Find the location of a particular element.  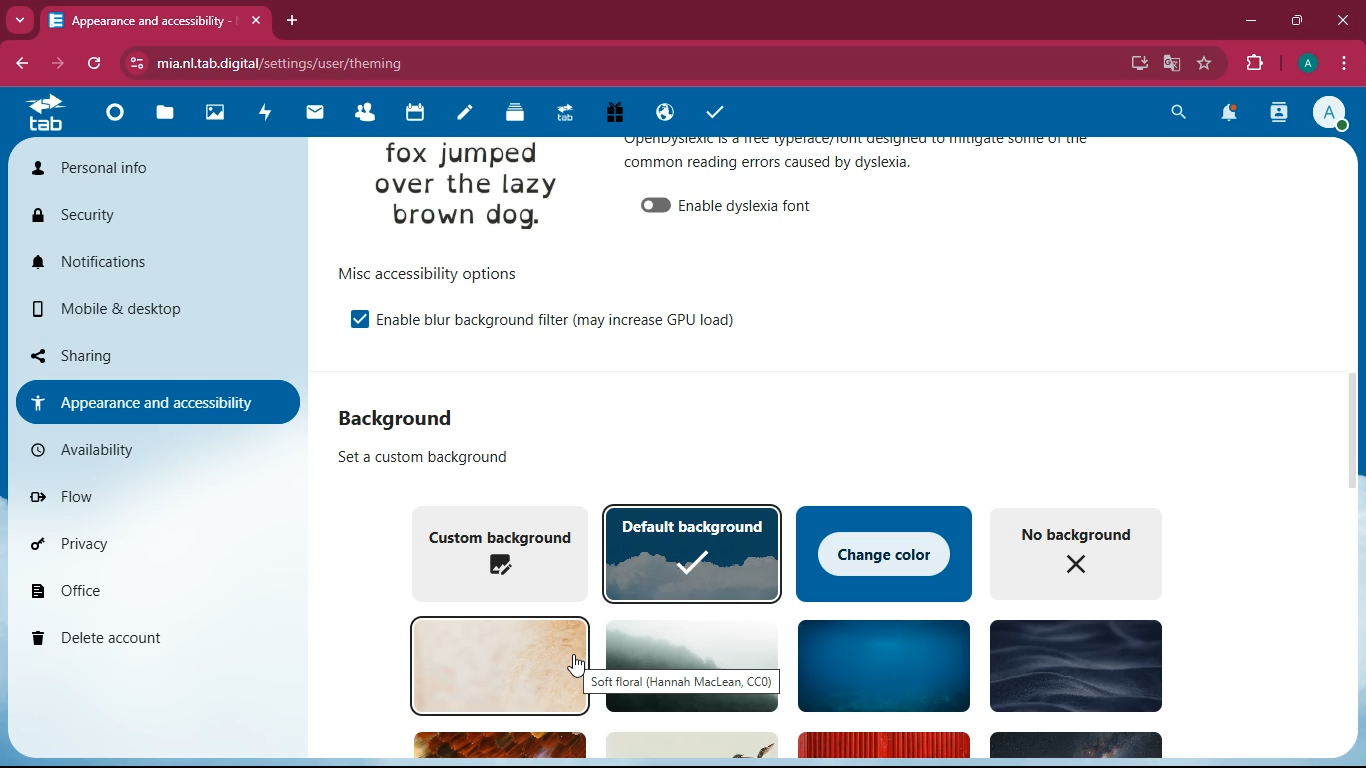

tab is located at coordinates (44, 114).